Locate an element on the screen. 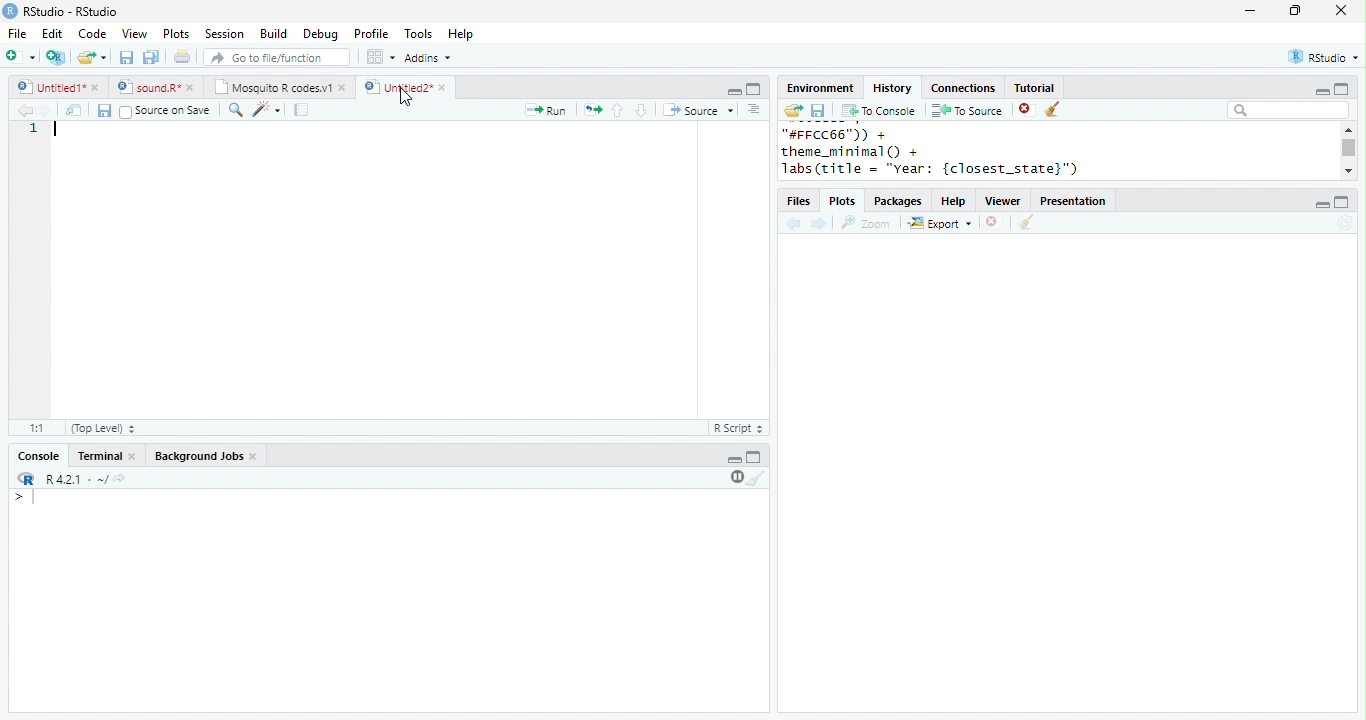  cursor is located at coordinates (404, 98).